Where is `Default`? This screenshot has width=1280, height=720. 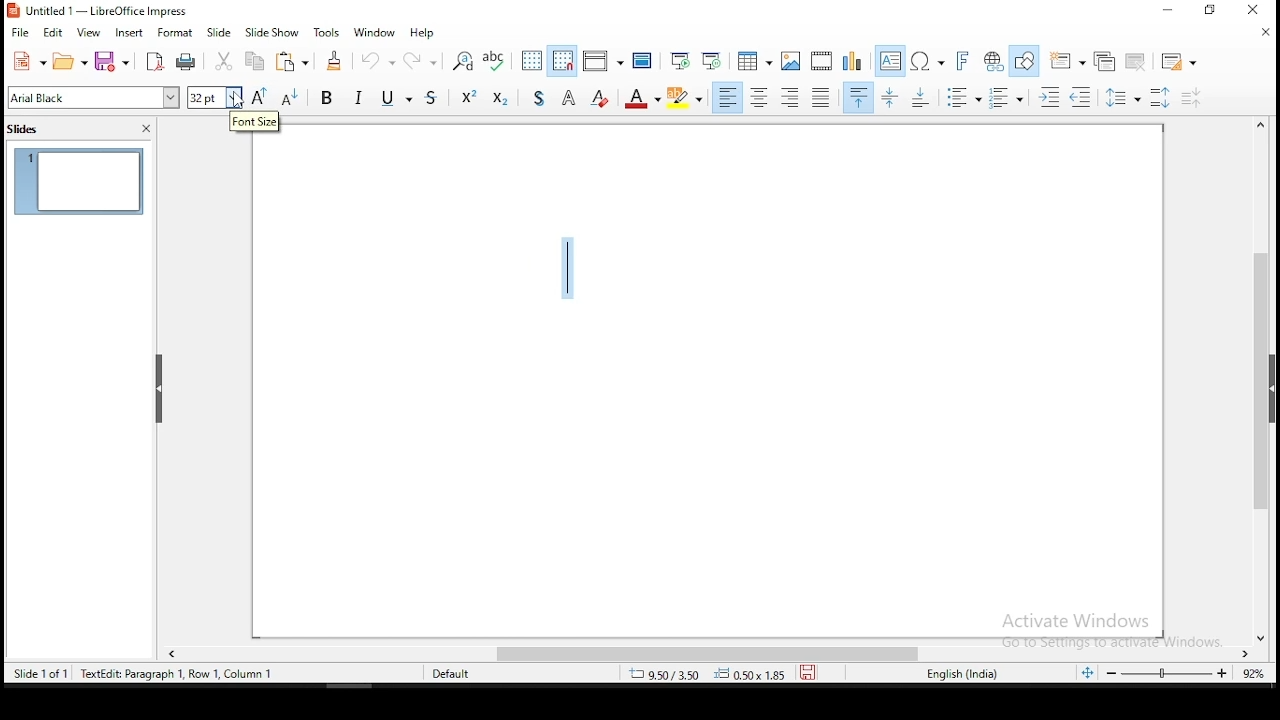 Default is located at coordinates (460, 672).